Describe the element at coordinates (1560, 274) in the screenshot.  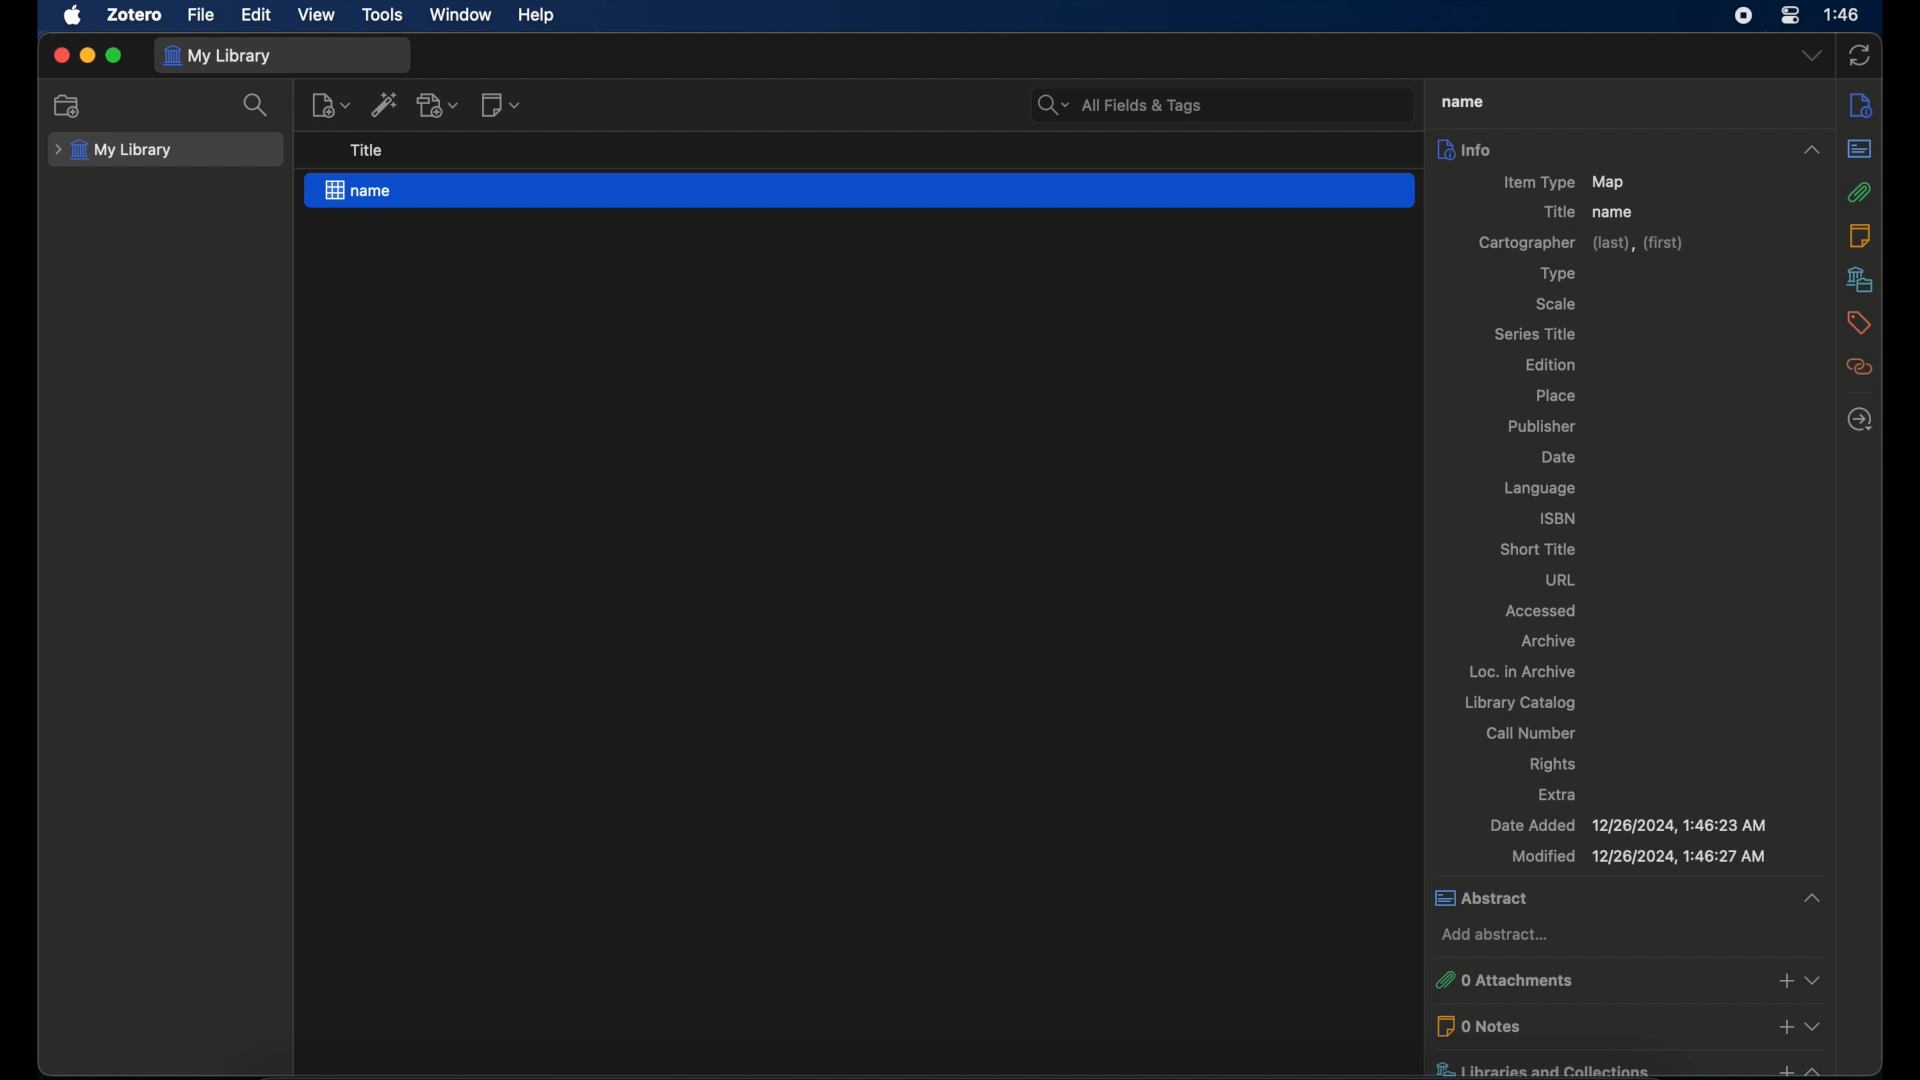
I see `type` at that location.